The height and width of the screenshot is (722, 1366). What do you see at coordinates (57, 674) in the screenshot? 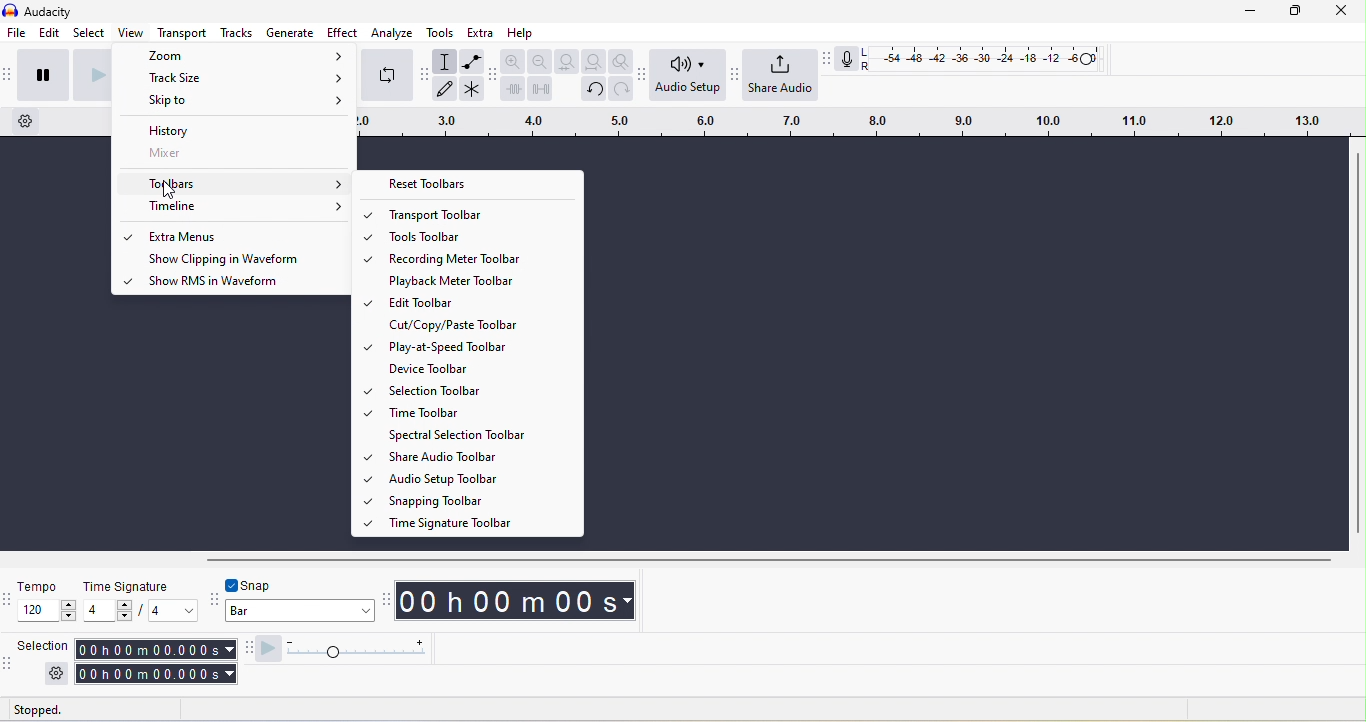
I see `selection settings` at bounding box center [57, 674].